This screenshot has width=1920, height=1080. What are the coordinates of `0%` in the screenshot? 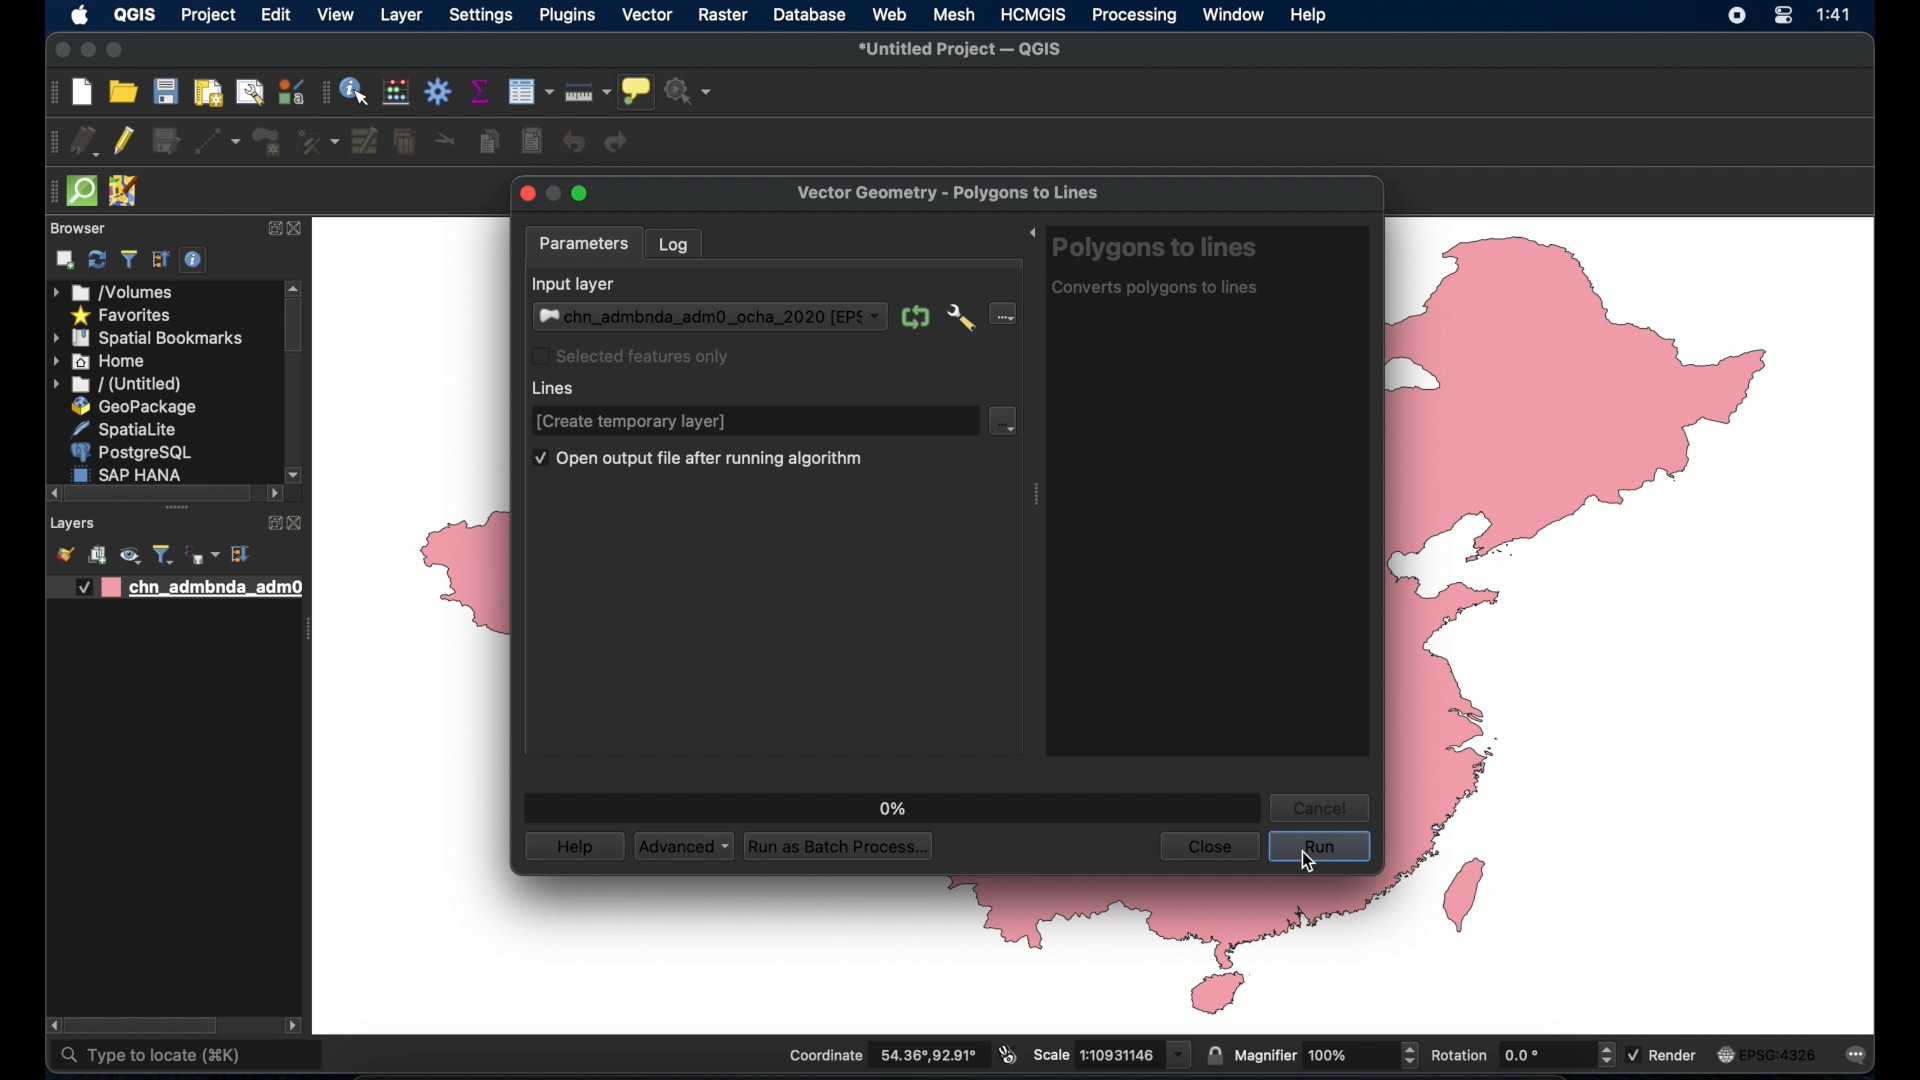 It's located at (893, 807).